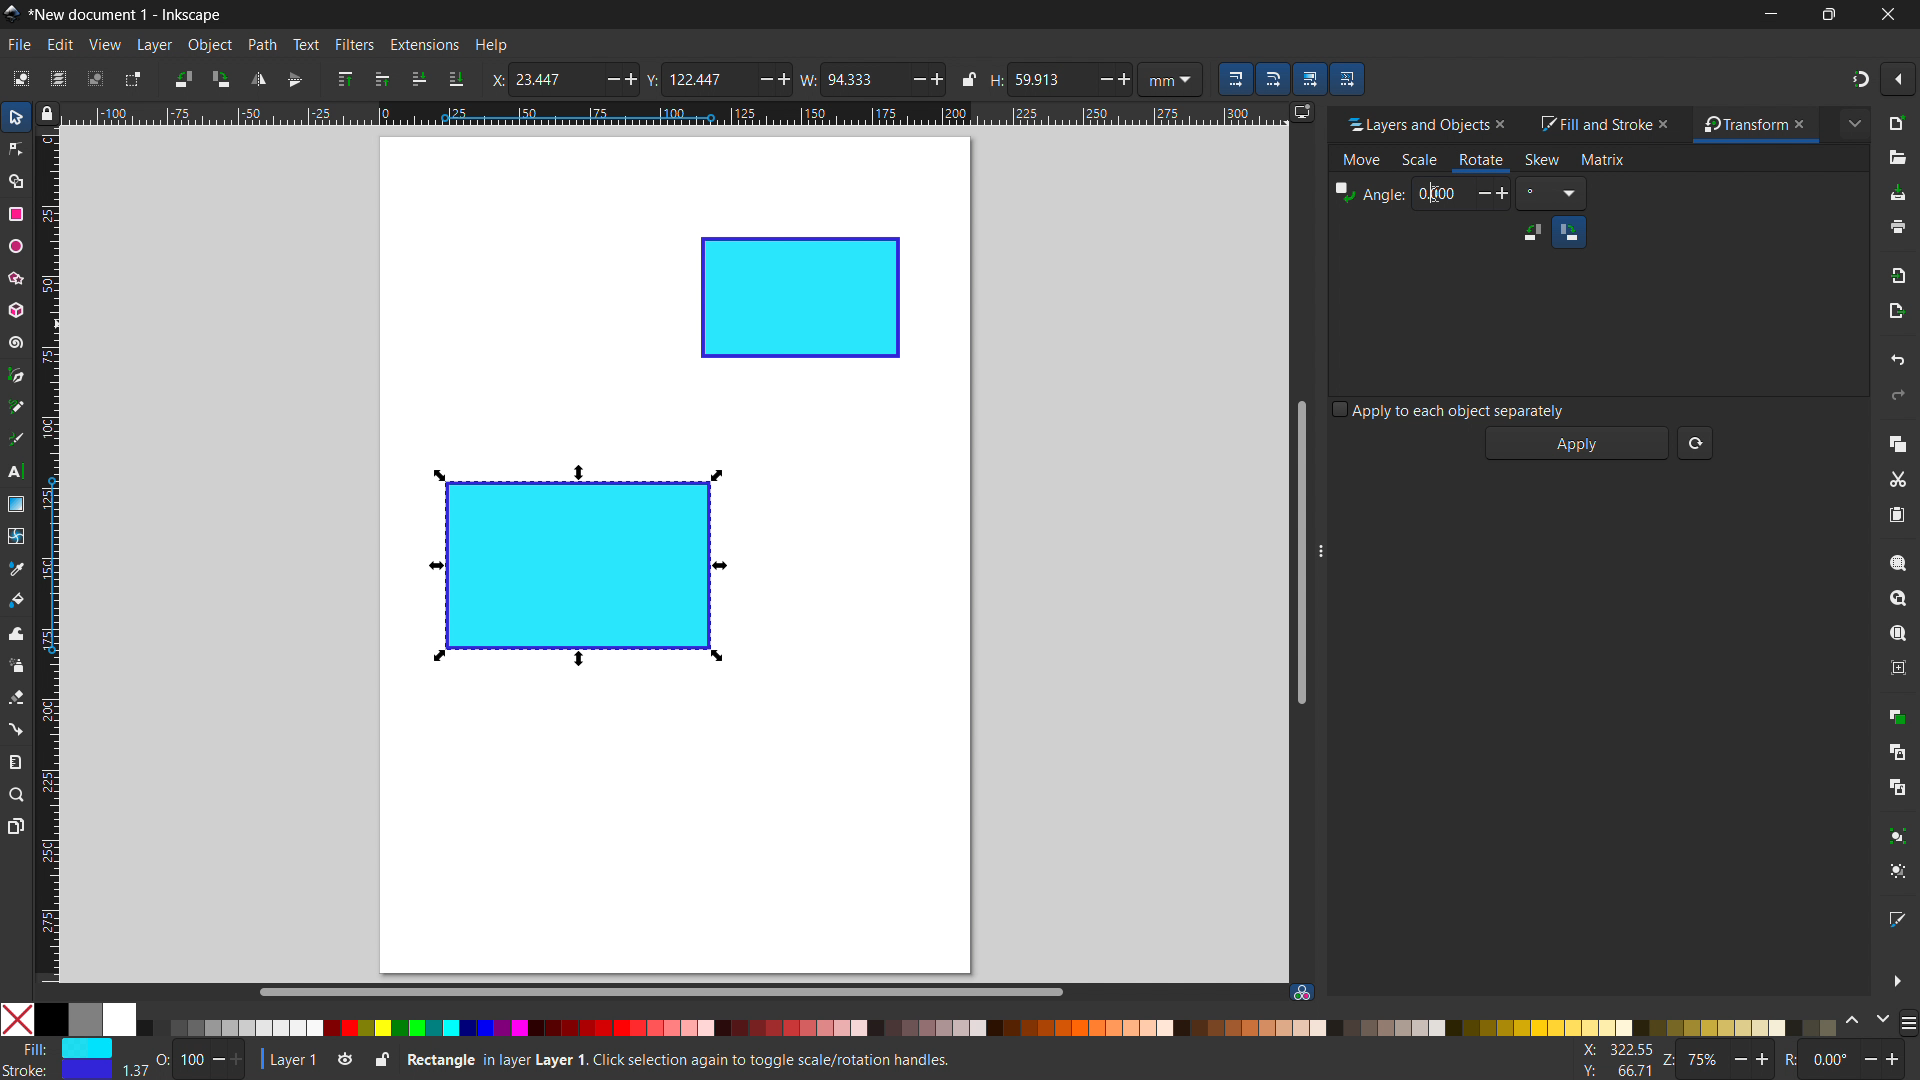 Image resolution: width=1920 pixels, height=1080 pixels. What do you see at coordinates (1740, 125) in the screenshot?
I see `transform` at bounding box center [1740, 125].